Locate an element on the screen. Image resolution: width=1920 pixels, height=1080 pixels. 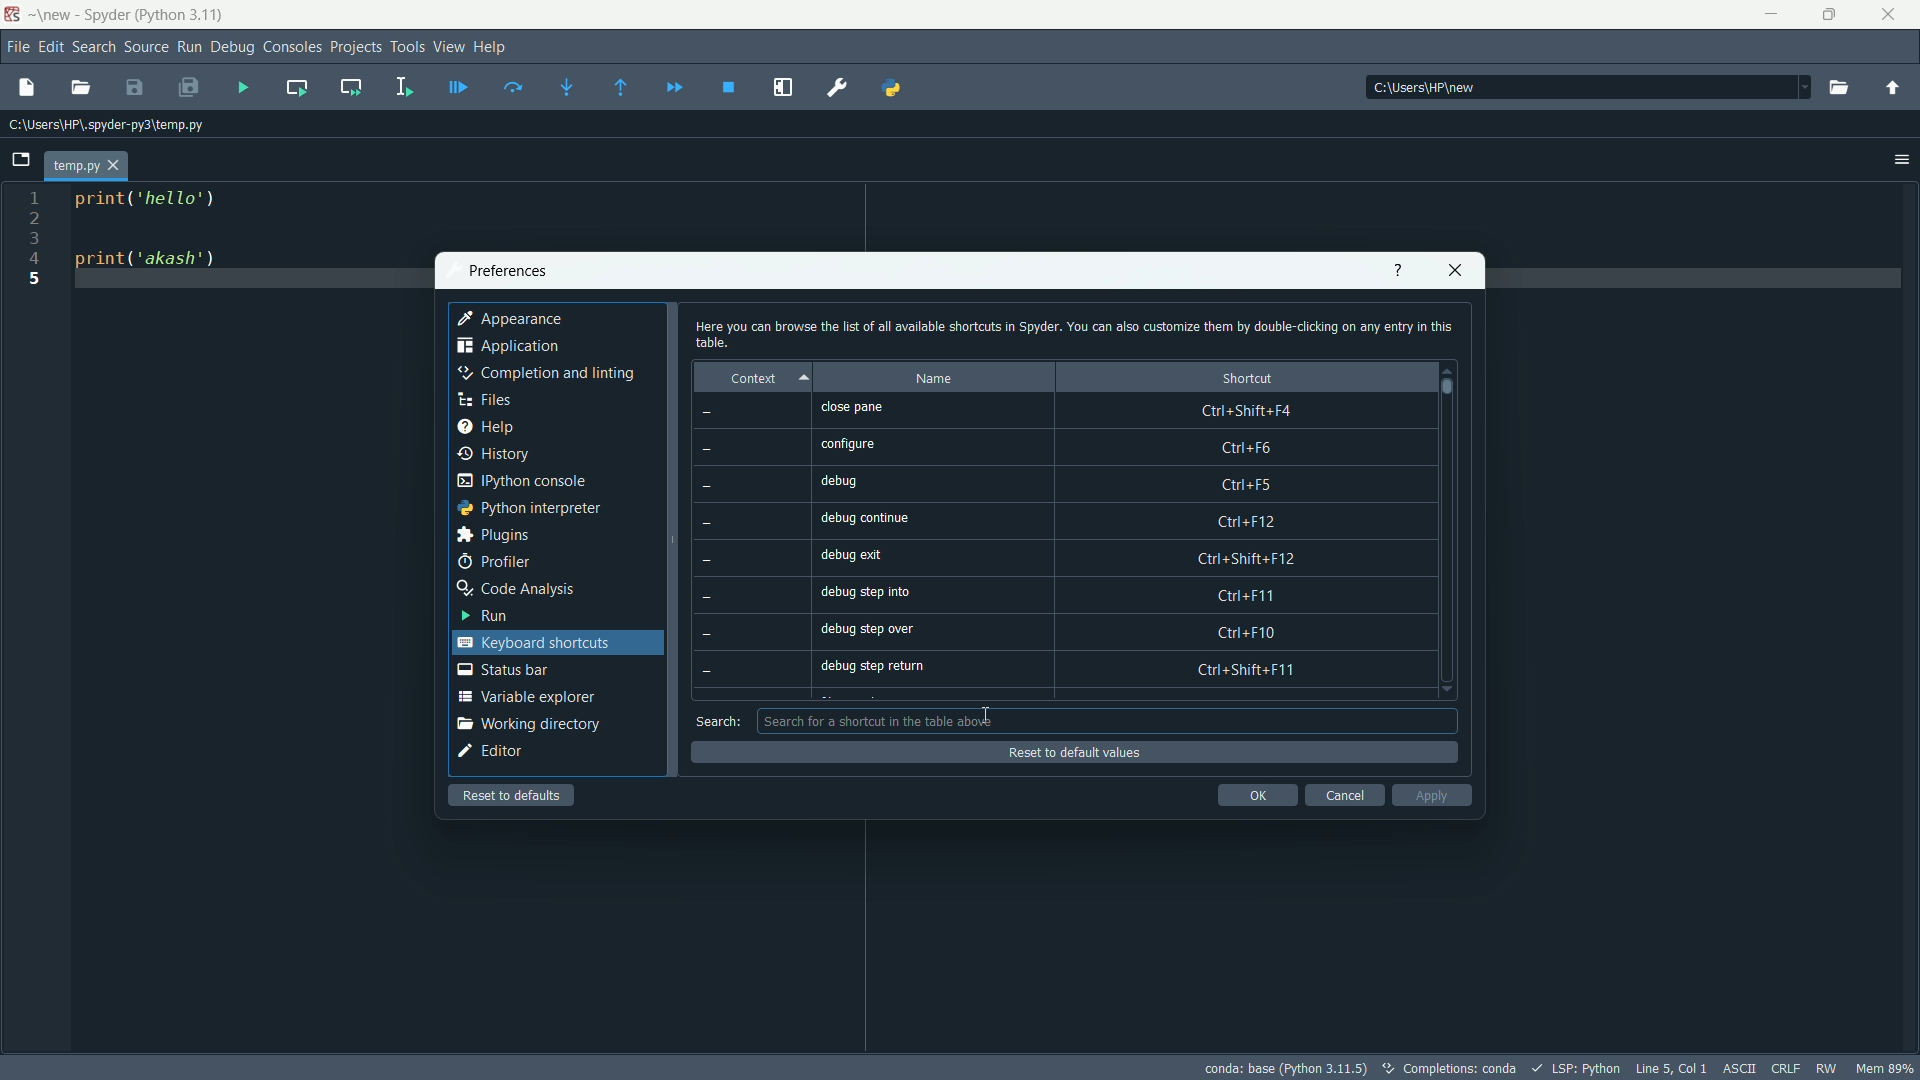
continue execution untill next break point is located at coordinates (671, 86).